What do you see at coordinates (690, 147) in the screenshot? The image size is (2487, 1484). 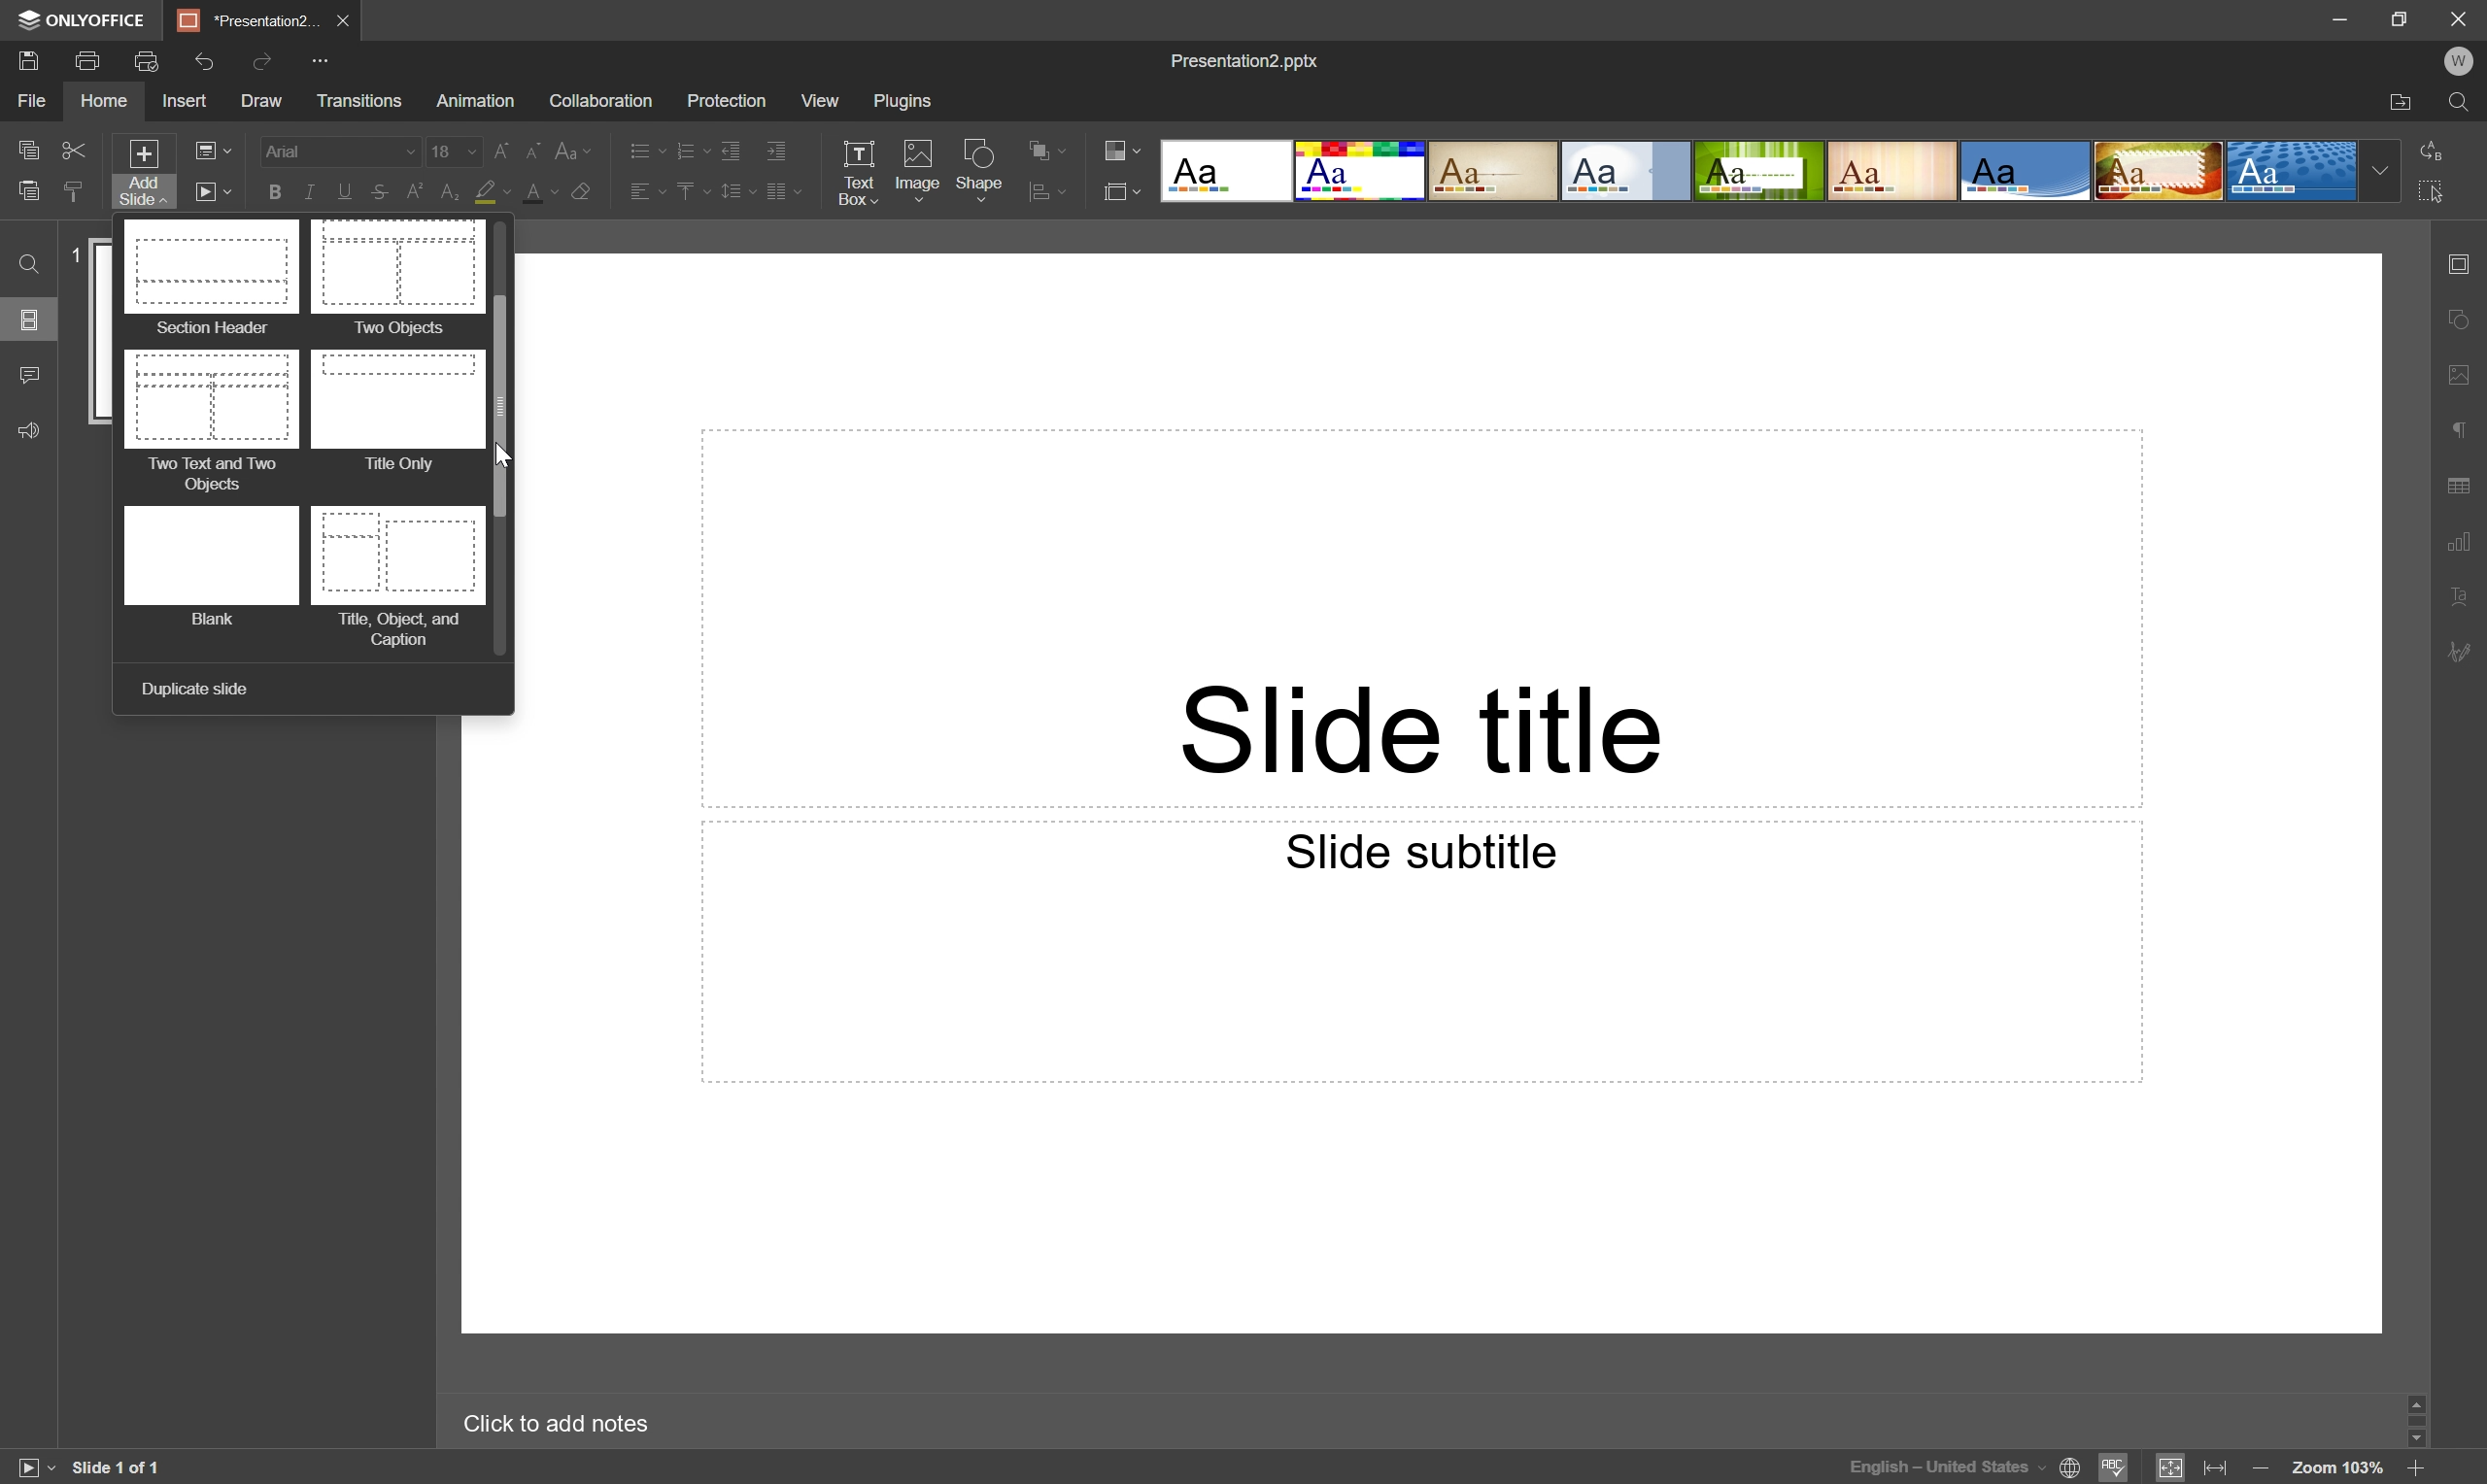 I see `Numbering` at bounding box center [690, 147].